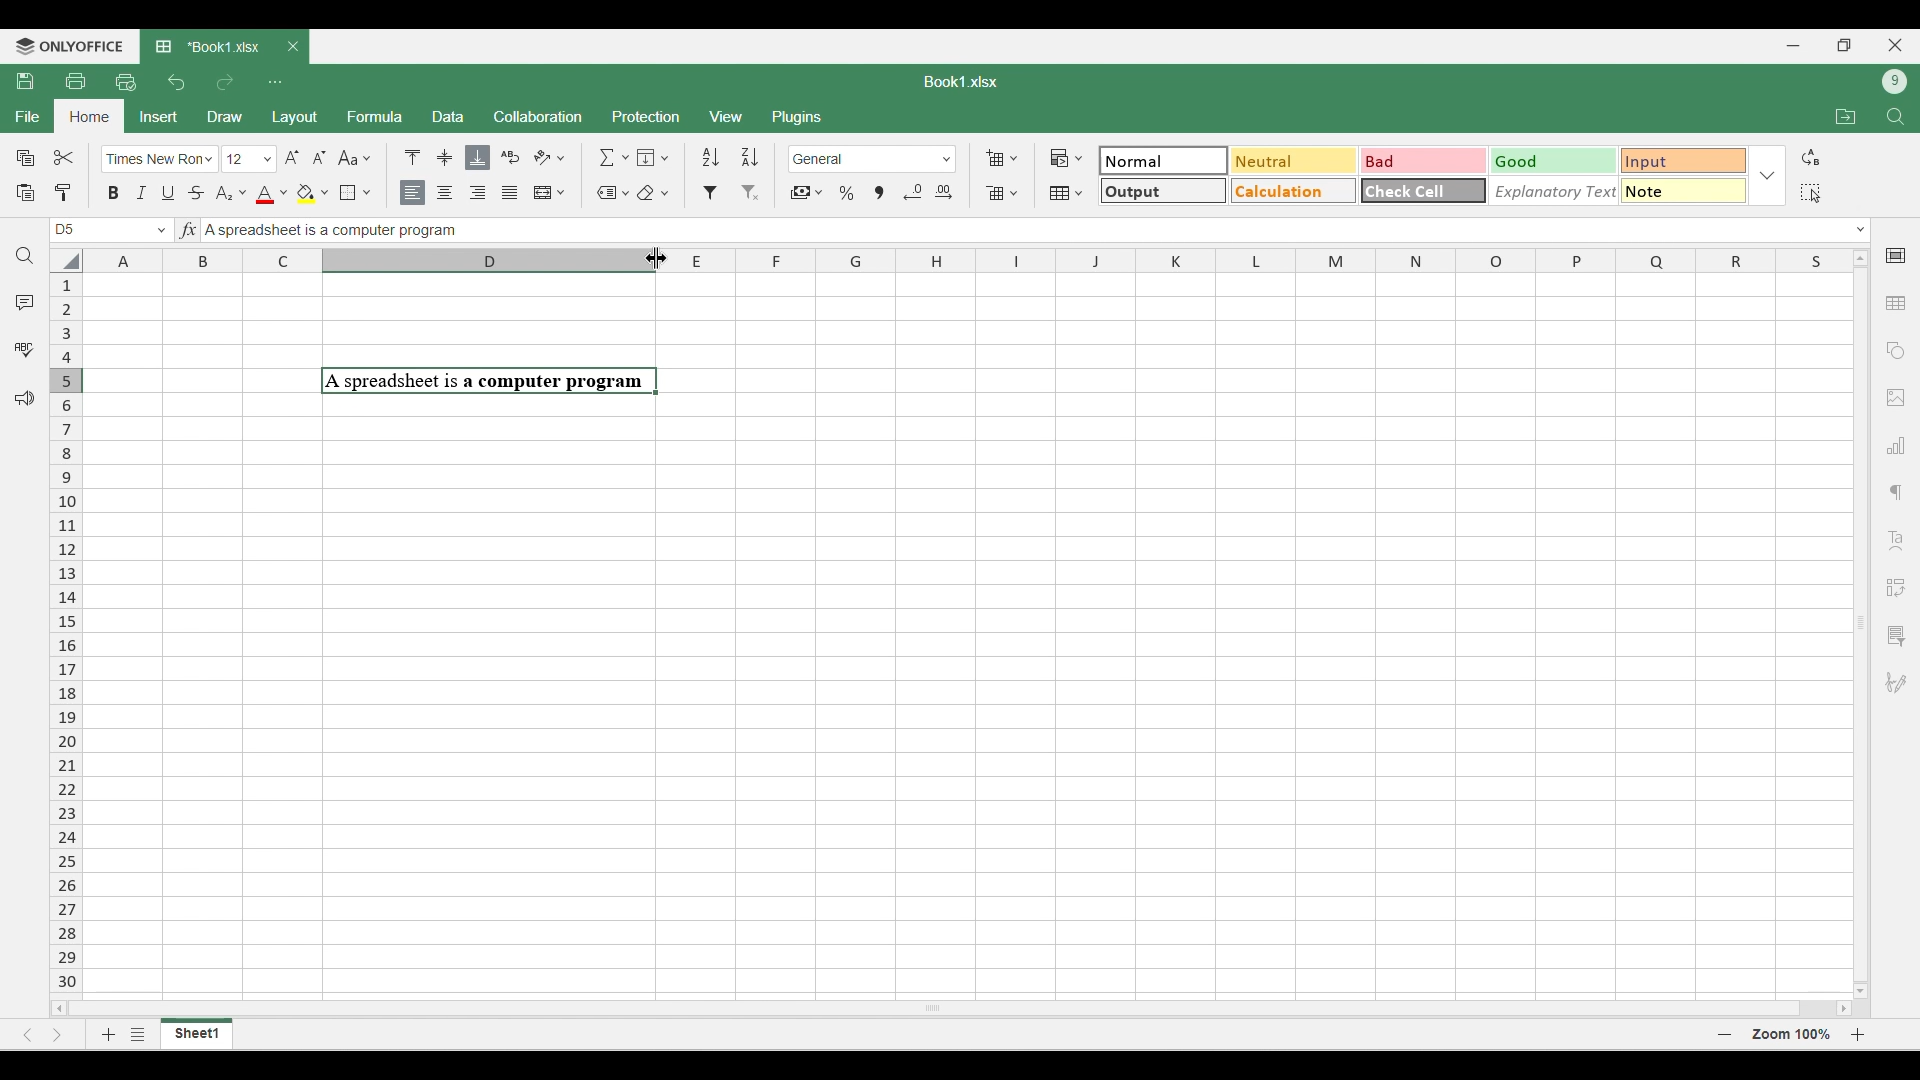 The height and width of the screenshot is (1080, 1920). What do you see at coordinates (26, 157) in the screenshot?
I see `Copy` at bounding box center [26, 157].